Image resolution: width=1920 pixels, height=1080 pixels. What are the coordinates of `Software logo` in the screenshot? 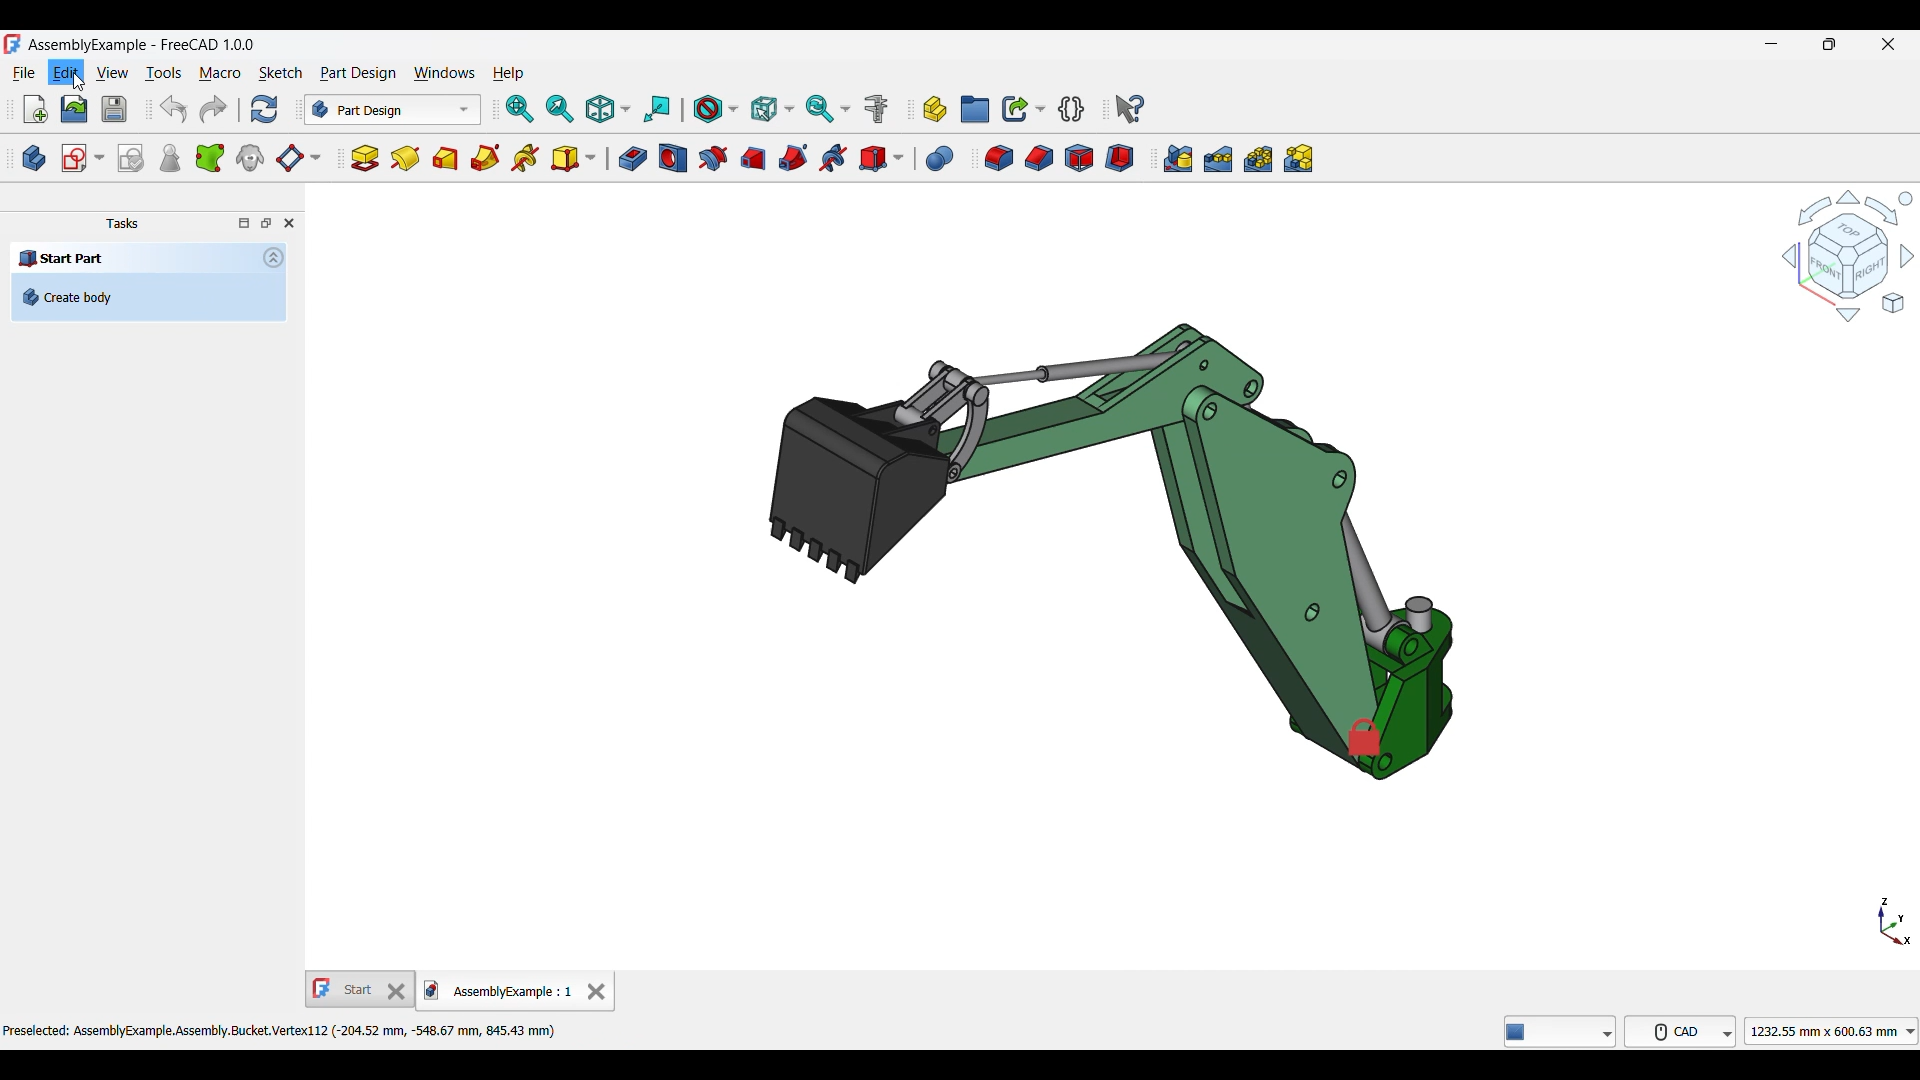 It's located at (12, 44).